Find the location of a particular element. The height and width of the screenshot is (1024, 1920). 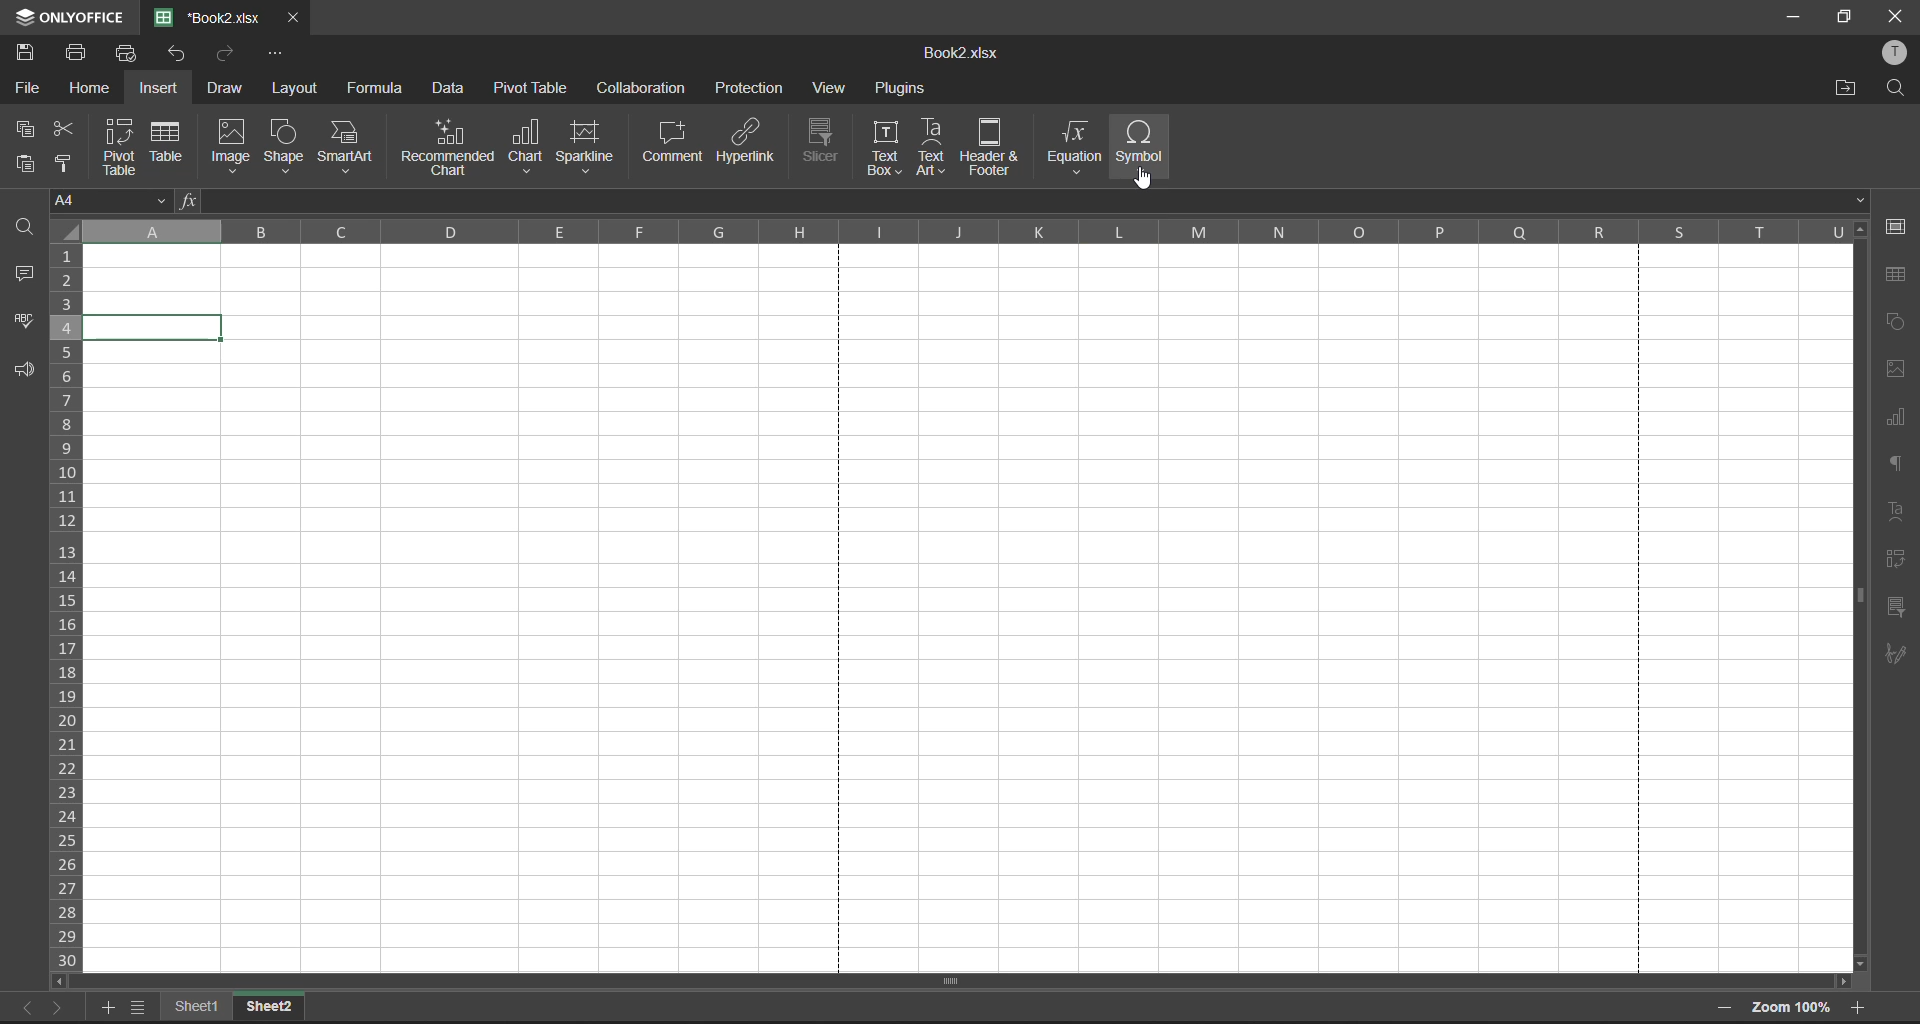

maximize is located at coordinates (1847, 19).